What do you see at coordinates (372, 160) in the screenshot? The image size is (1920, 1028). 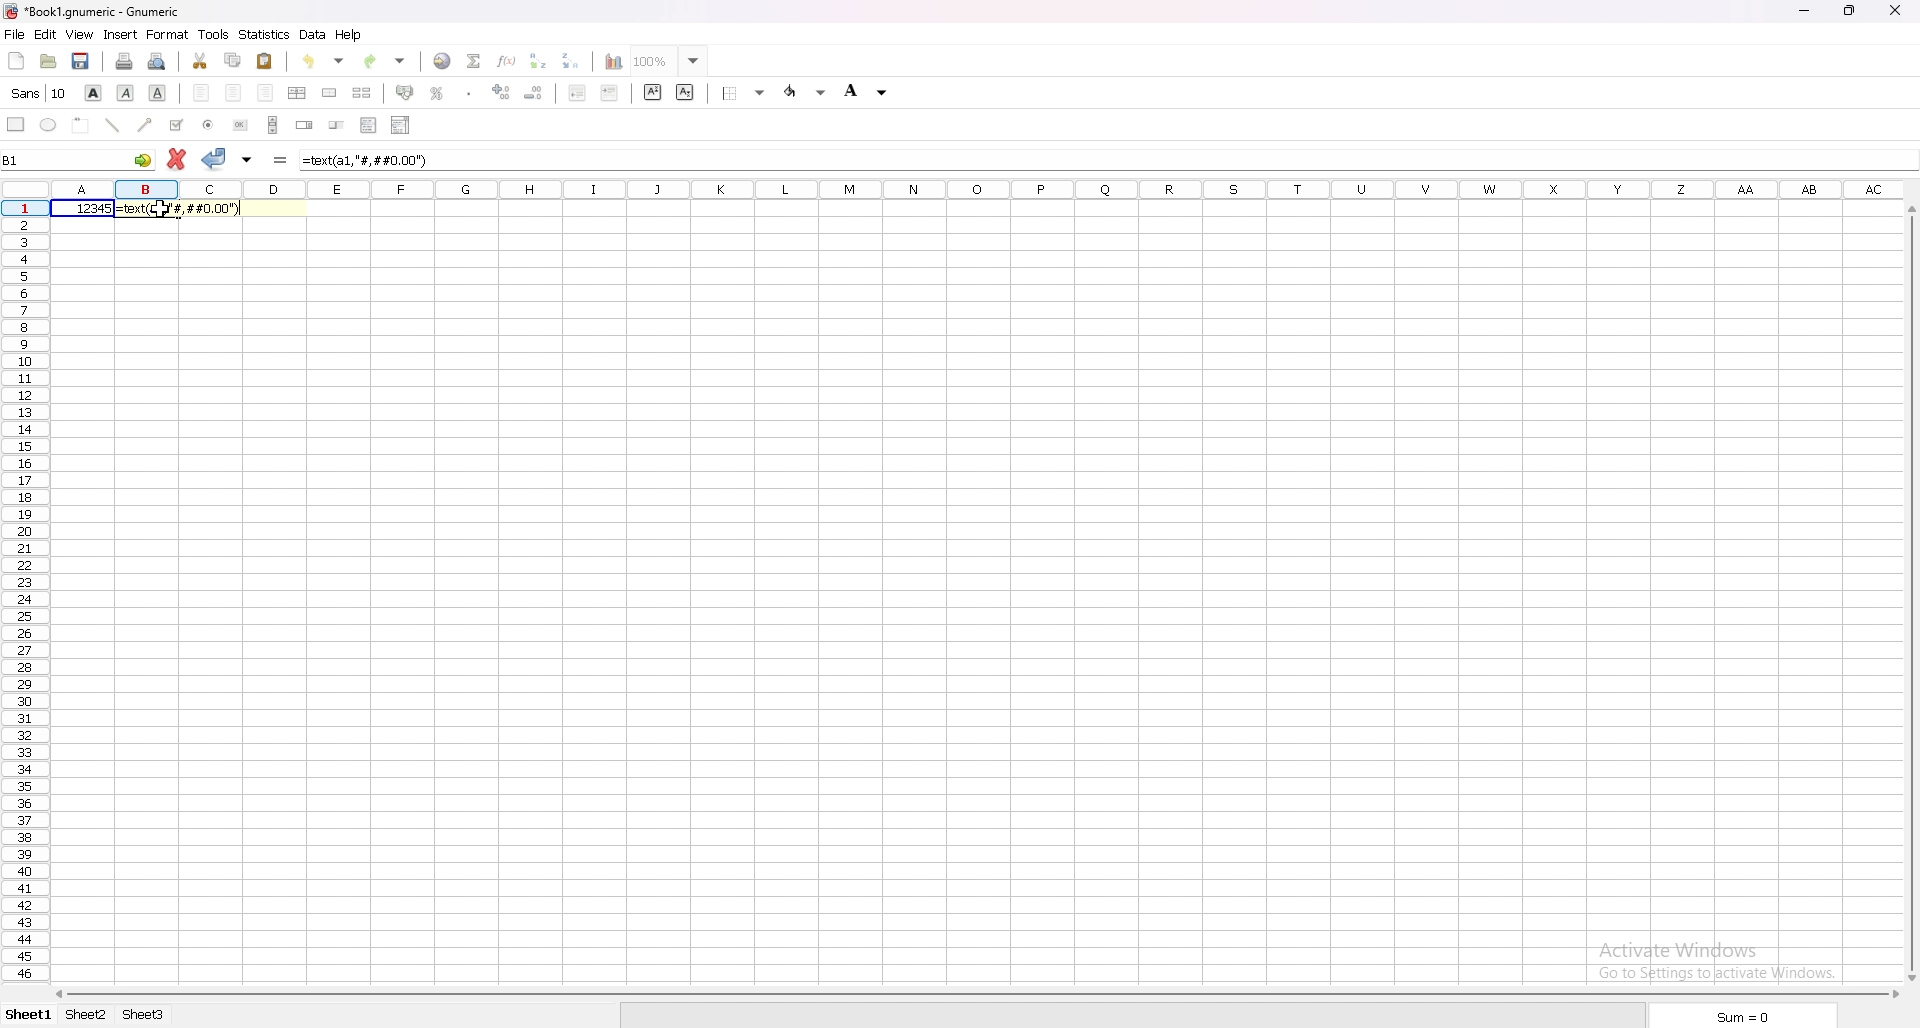 I see `formula` at bounding box center [372, 160].